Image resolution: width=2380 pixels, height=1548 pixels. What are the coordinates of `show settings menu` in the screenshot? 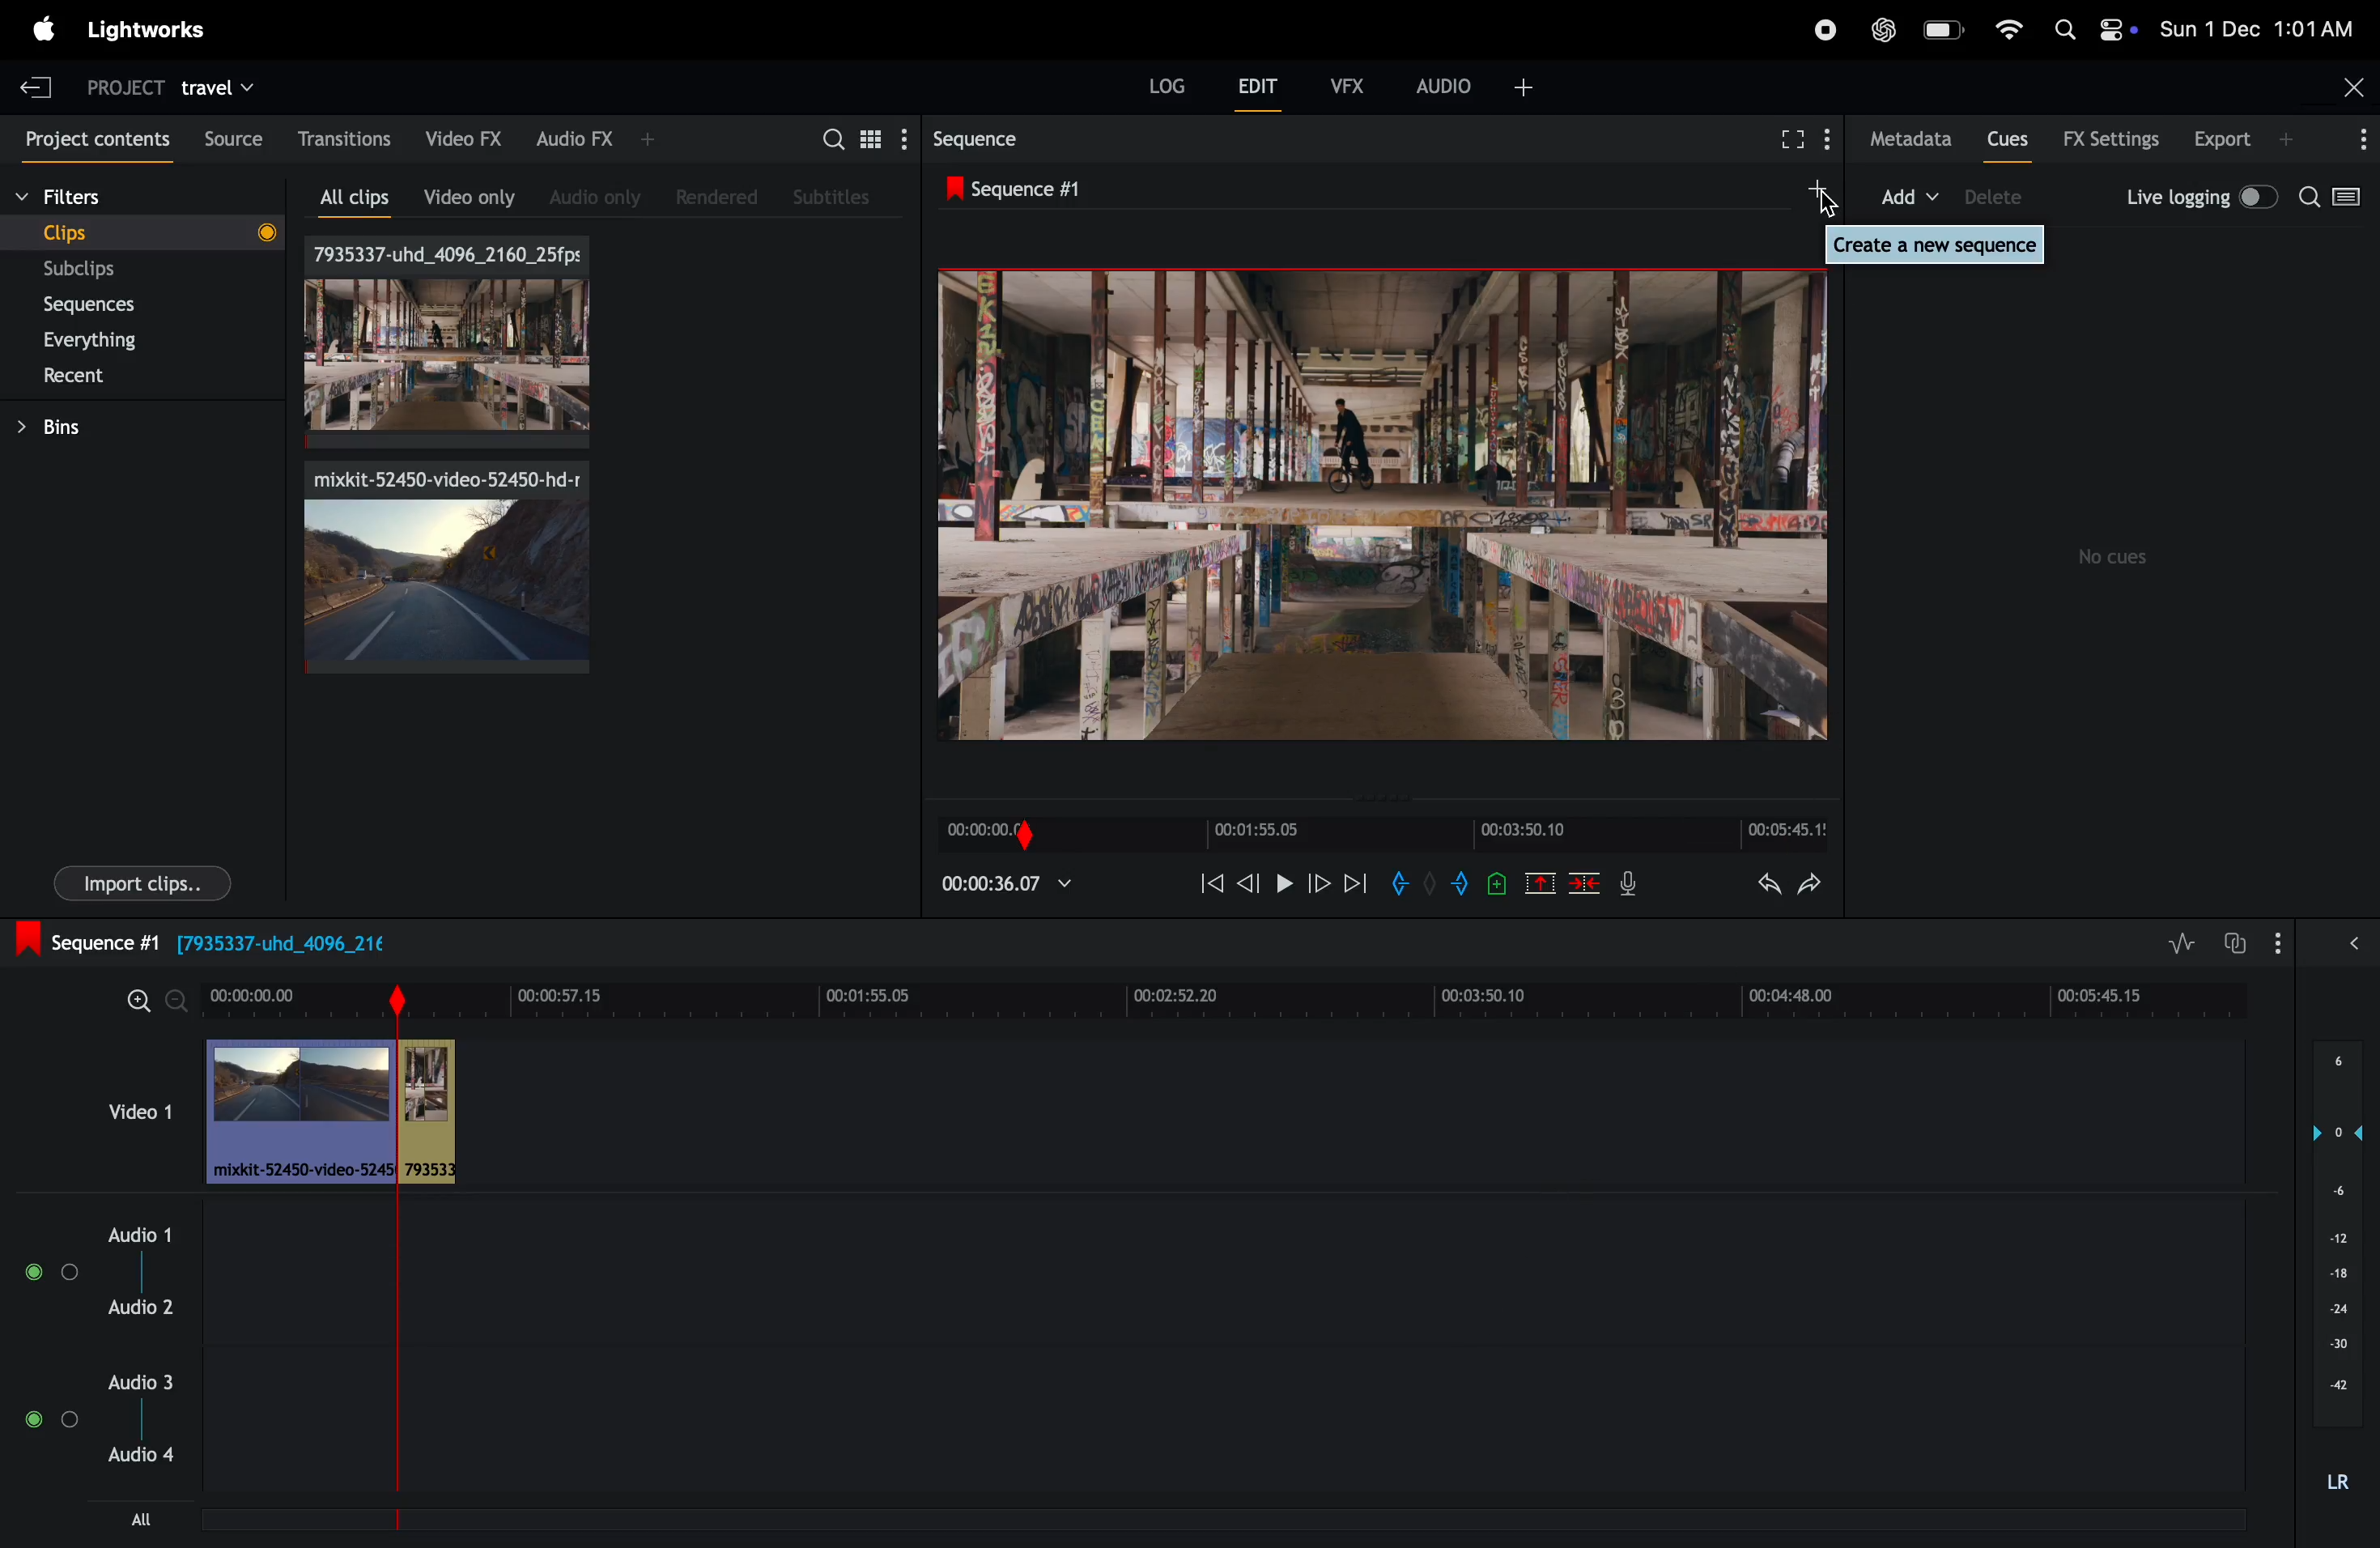 It's located at (2282, 942).